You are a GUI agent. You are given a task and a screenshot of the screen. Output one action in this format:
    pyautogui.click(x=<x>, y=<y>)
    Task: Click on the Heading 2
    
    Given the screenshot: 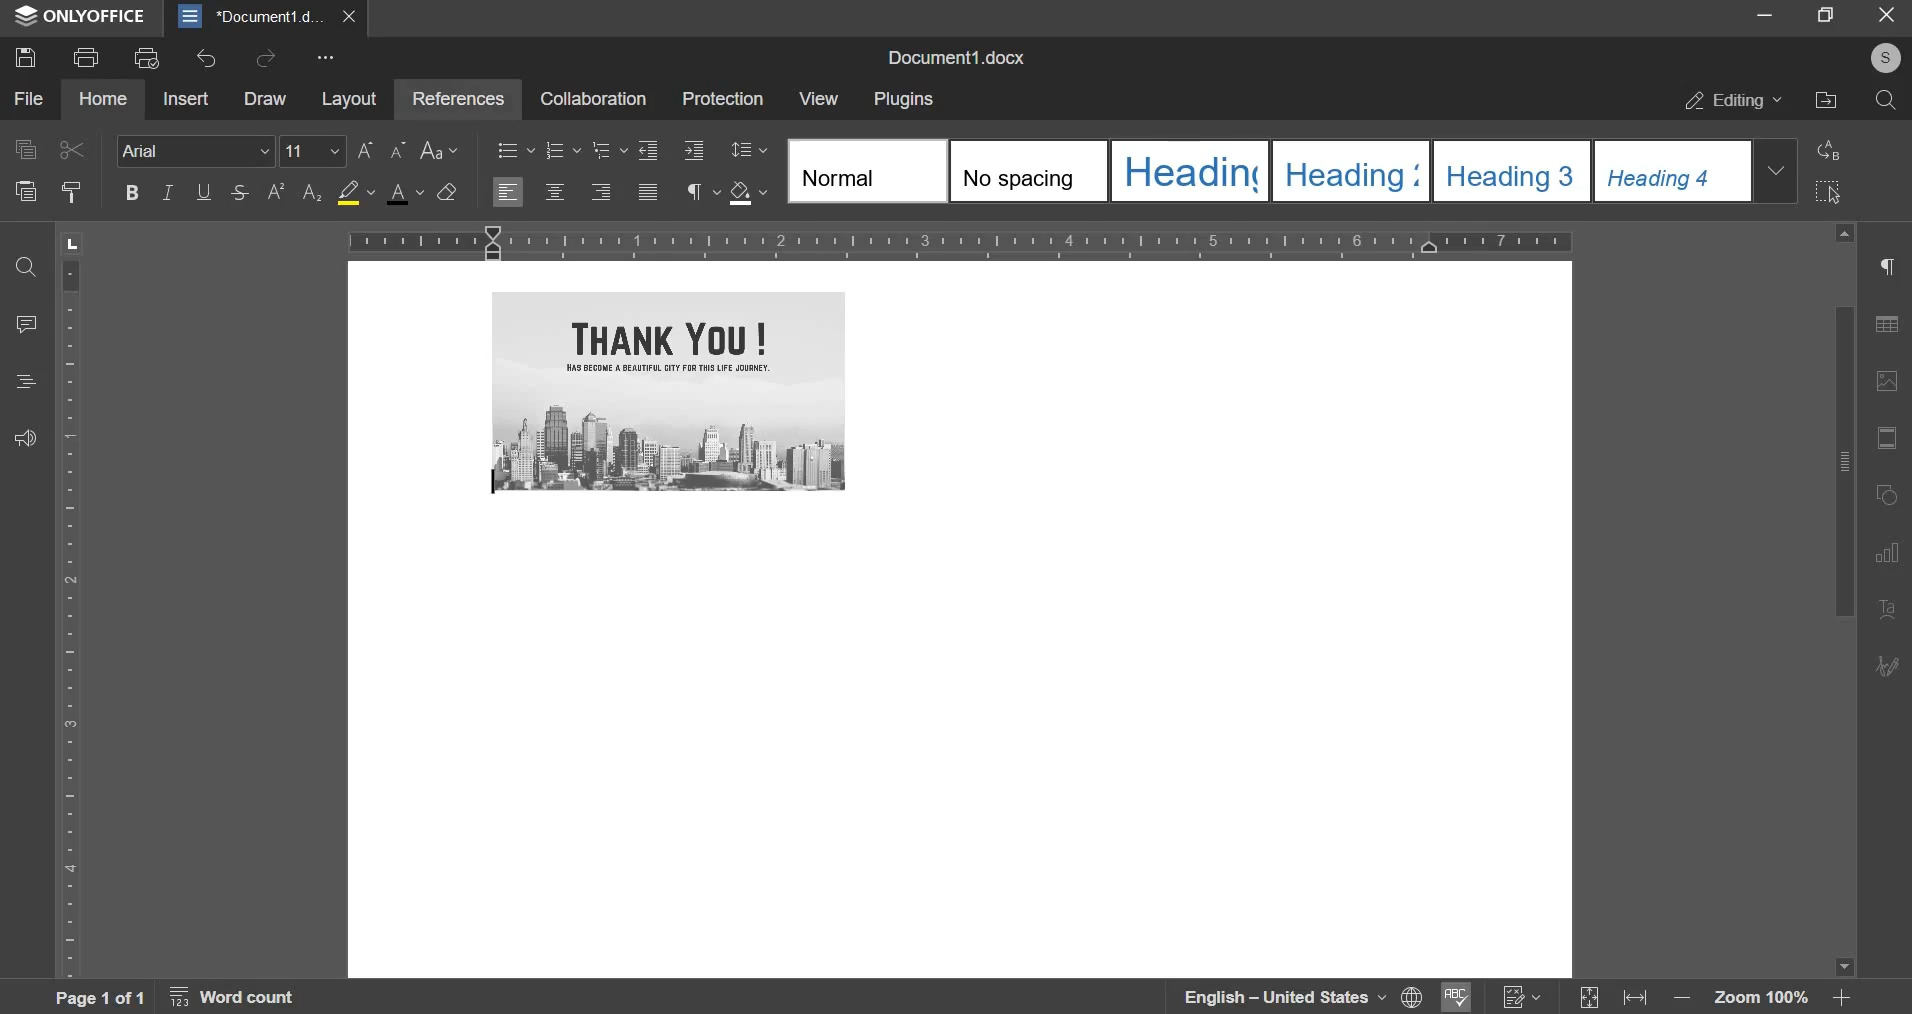 What is the action you would take?
    pyautogui.click(x=1350, y=171)
    